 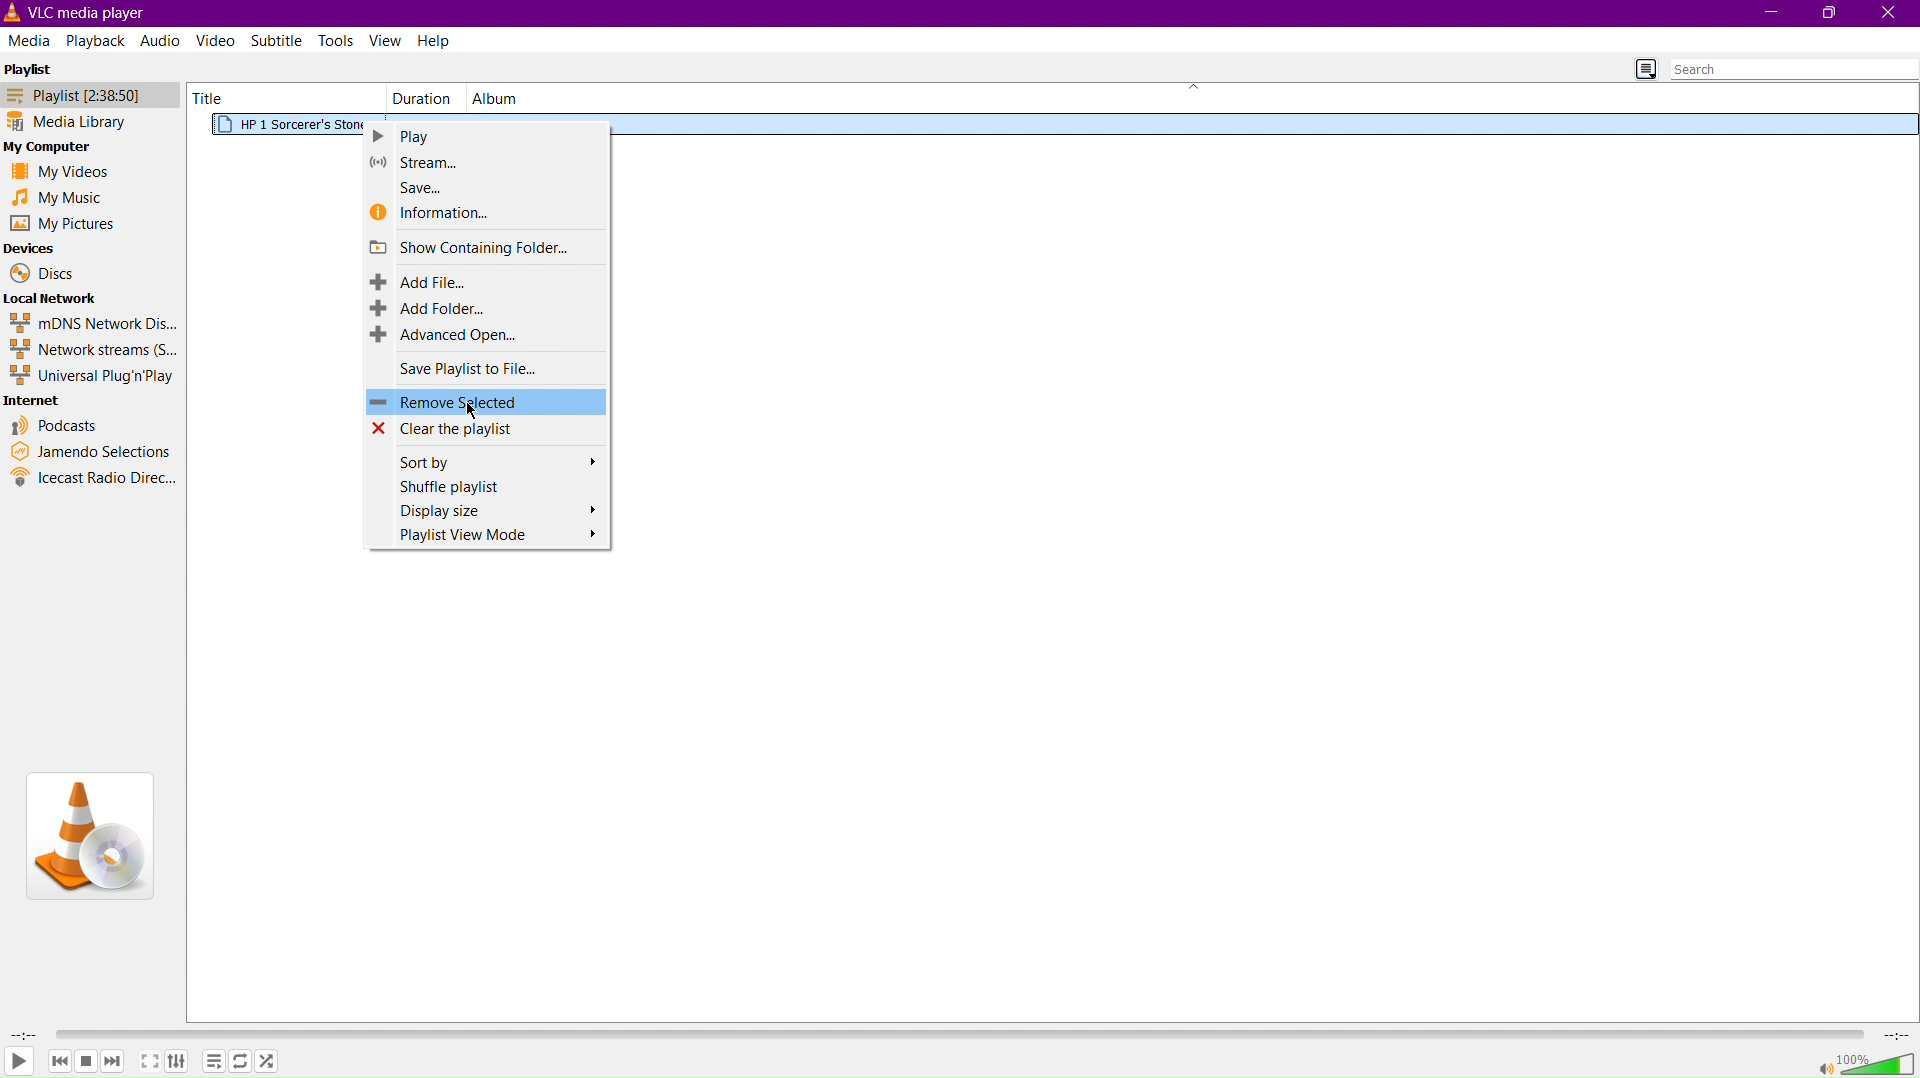 I want to click on Fullscreen, so click(x=148, y=1061).